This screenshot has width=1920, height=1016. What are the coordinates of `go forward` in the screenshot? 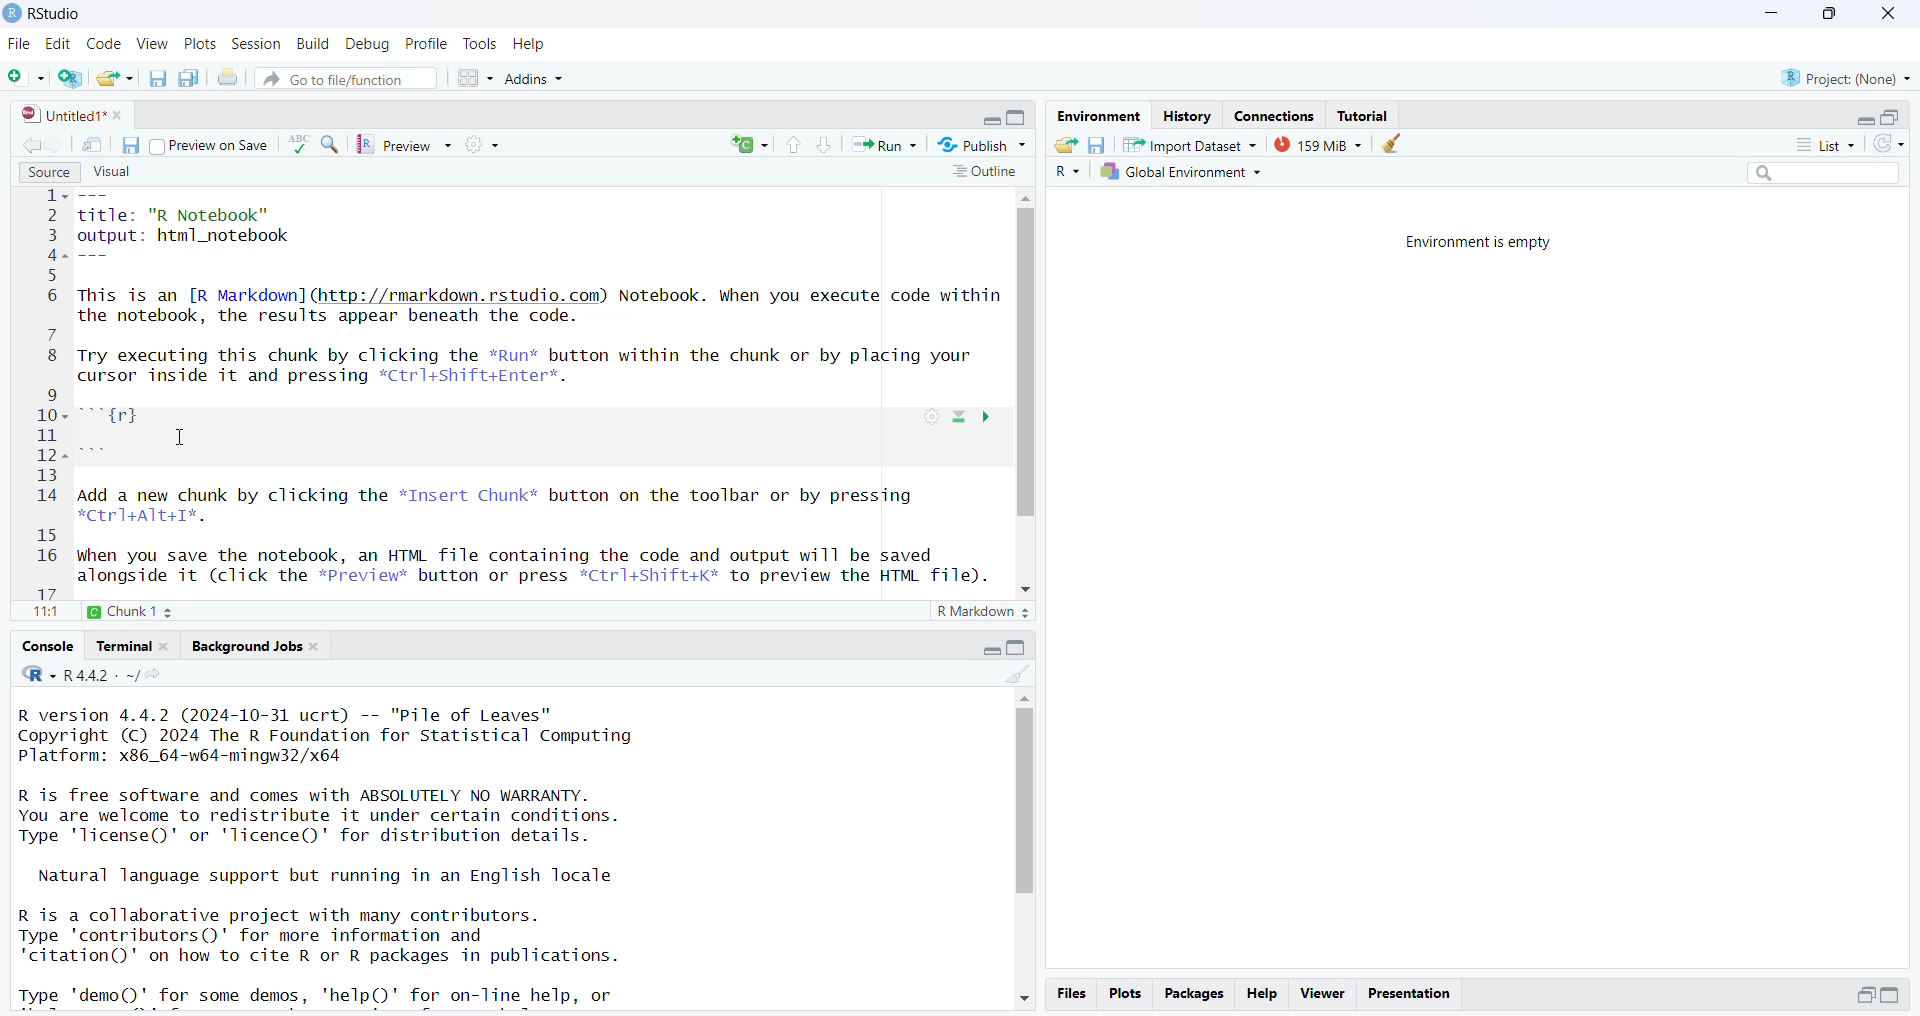 It's located at (59, 143).